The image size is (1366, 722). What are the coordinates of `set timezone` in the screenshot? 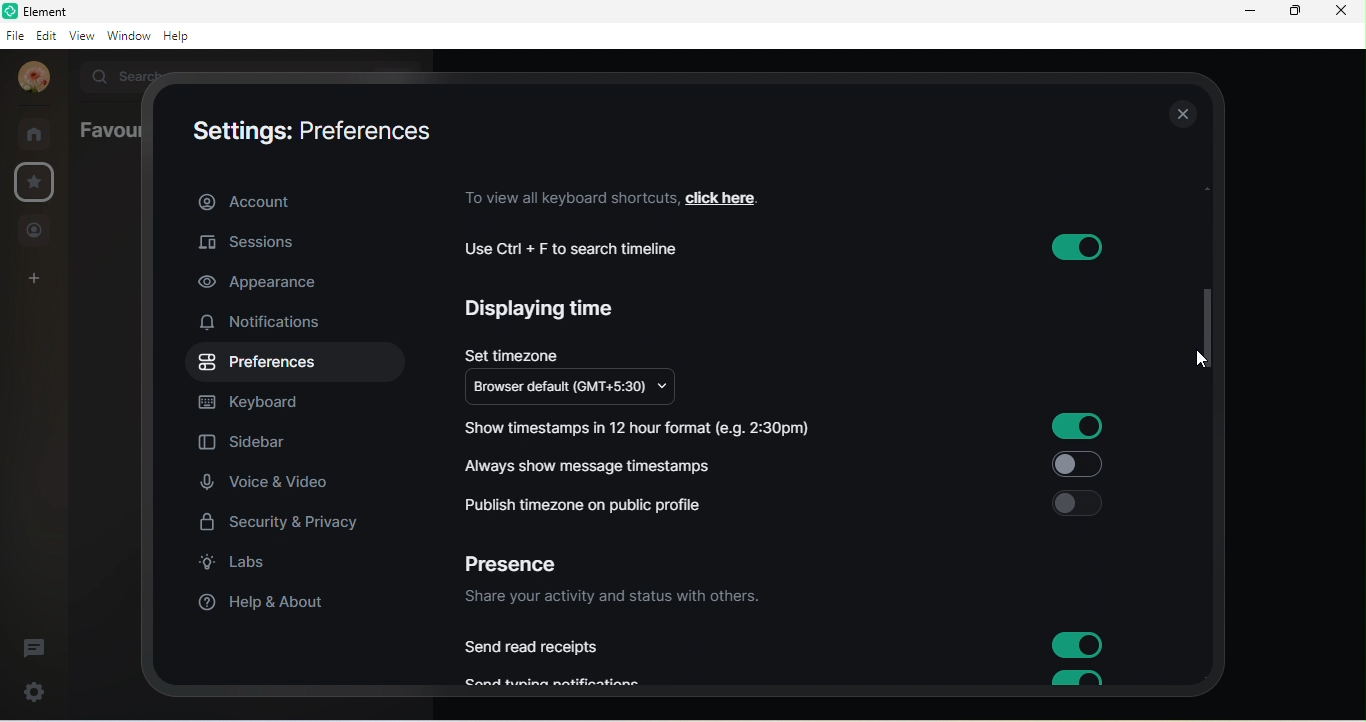 It's located at (513, 351).